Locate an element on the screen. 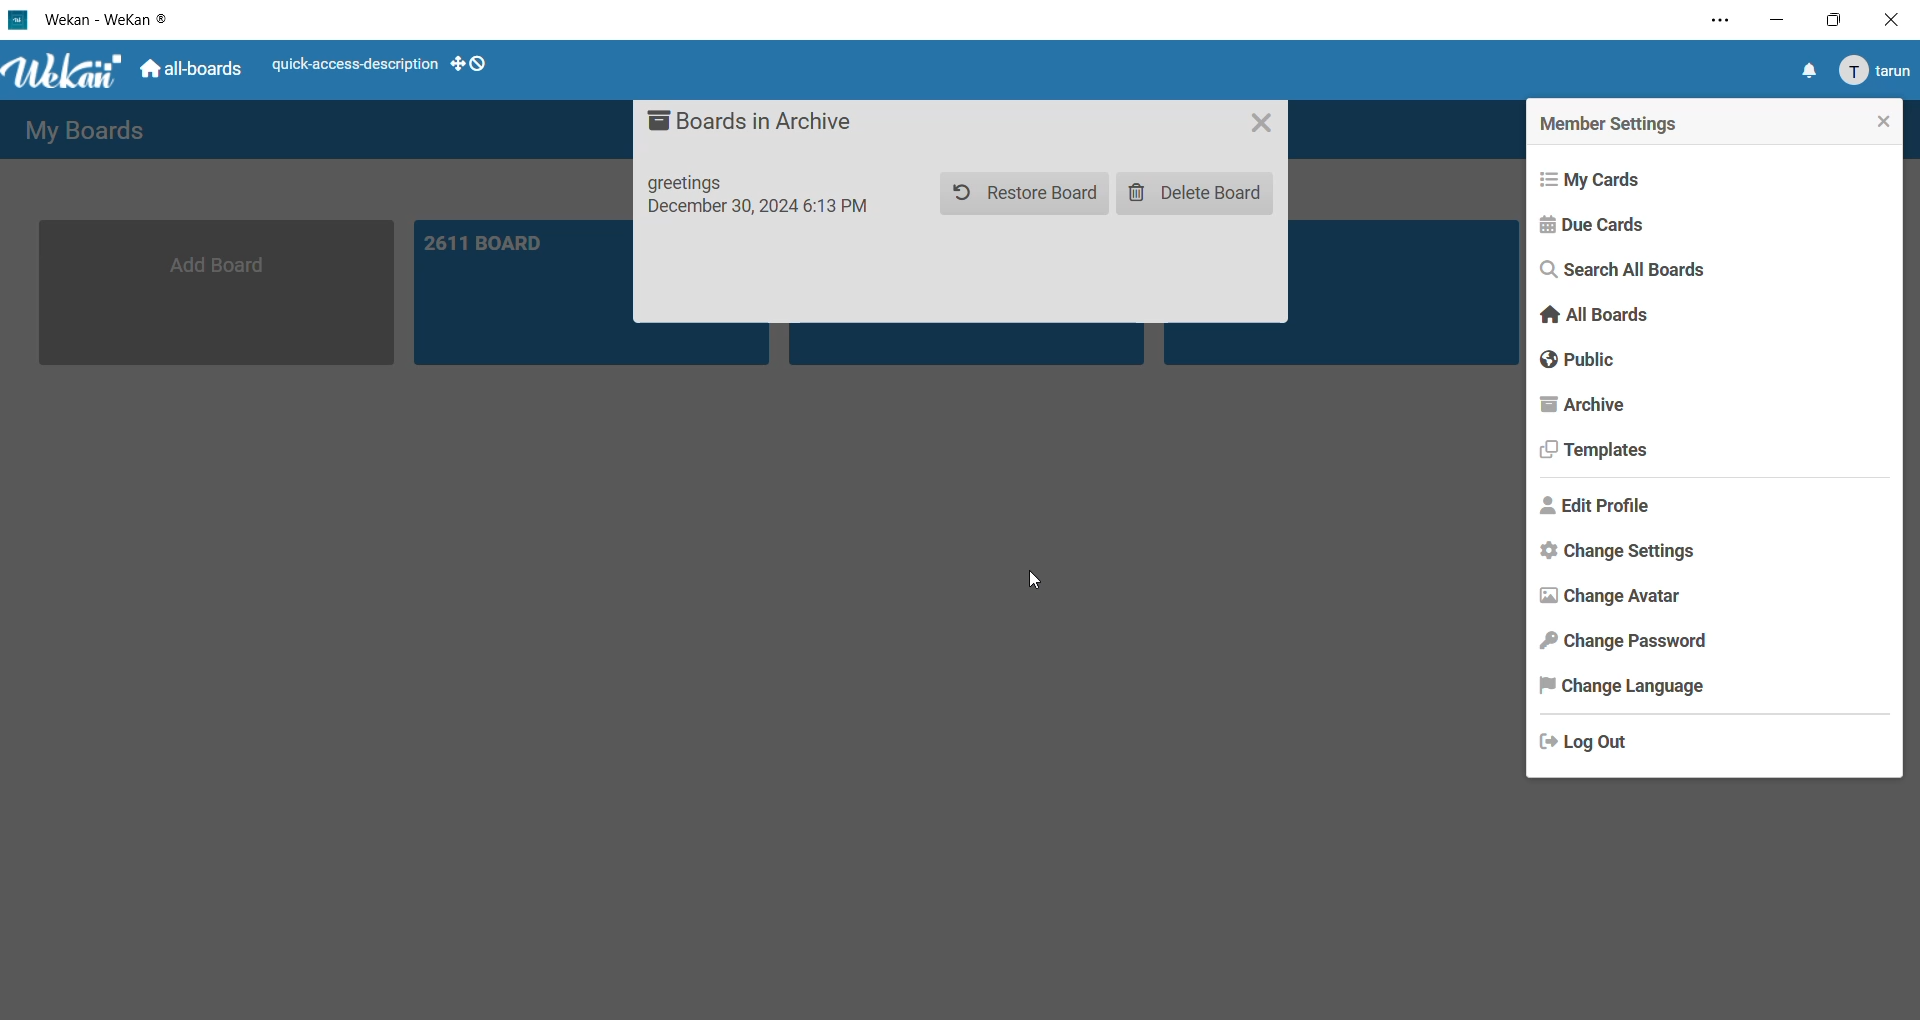 The width and height of the screenshot is (1920, 1020). close is located at coordinates (1896, 18).